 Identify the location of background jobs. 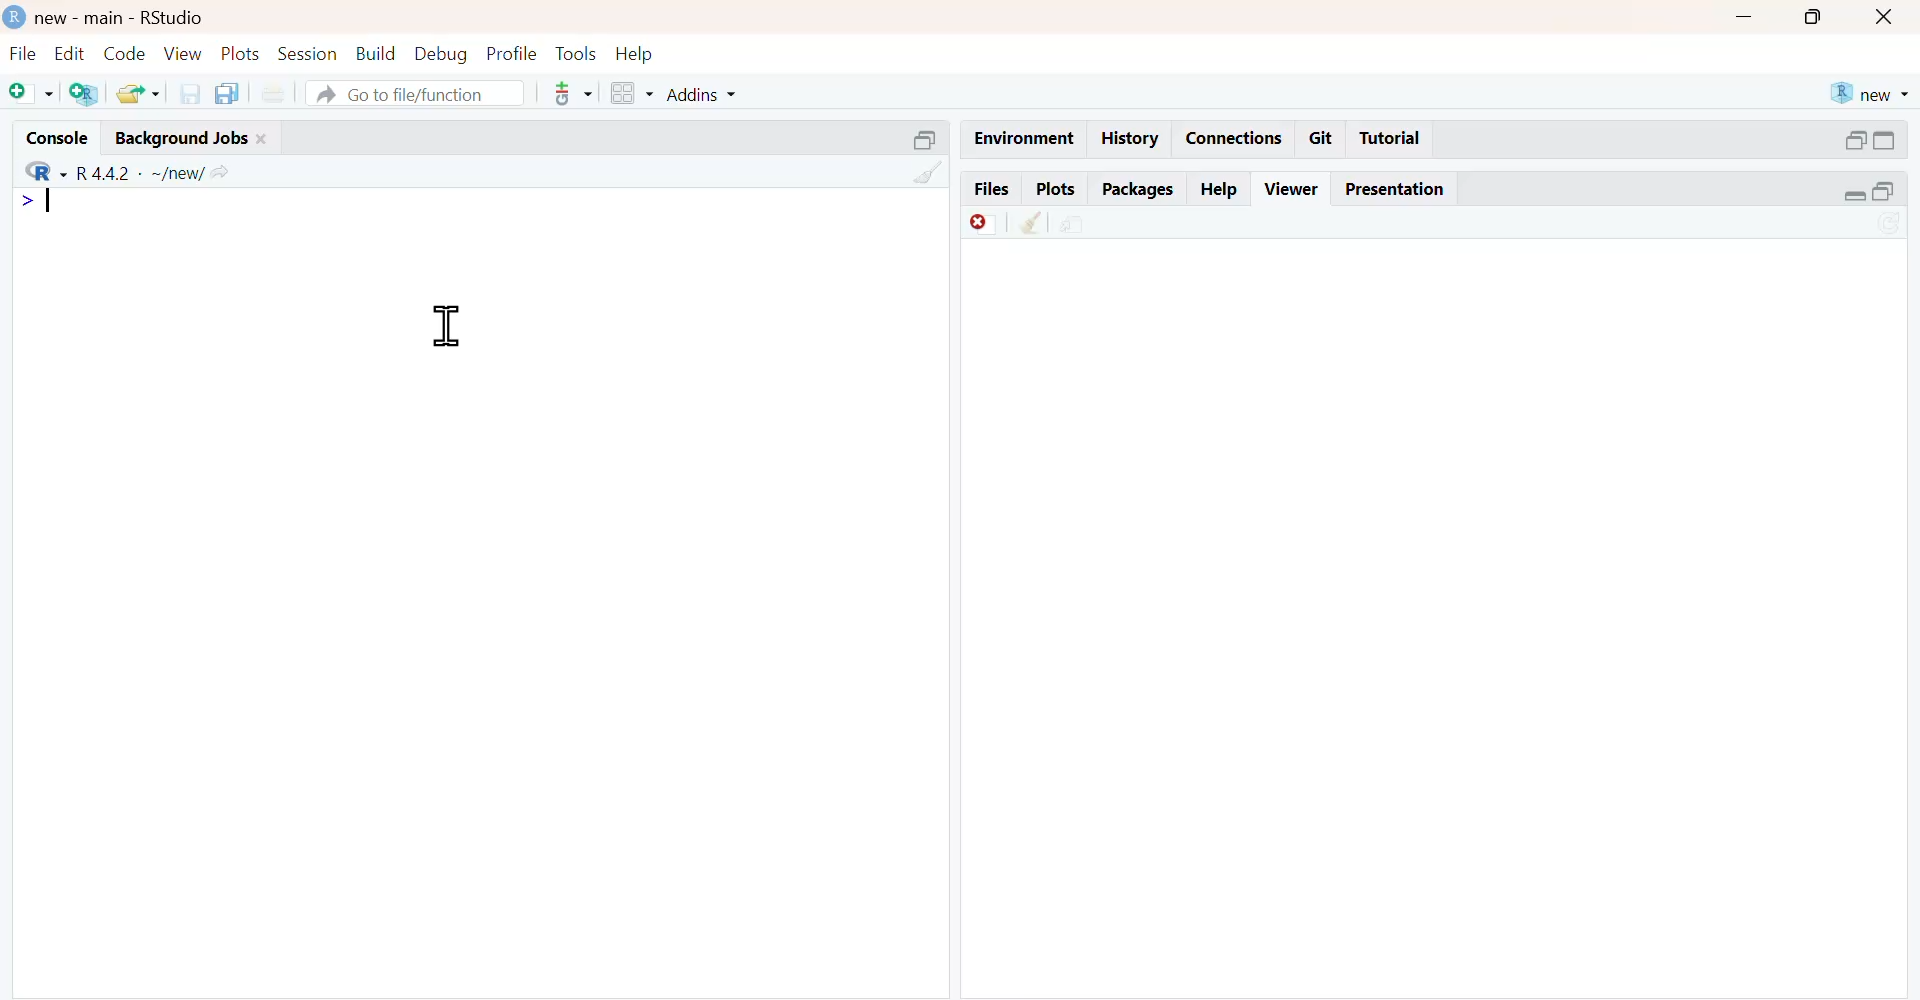
(182, 138).